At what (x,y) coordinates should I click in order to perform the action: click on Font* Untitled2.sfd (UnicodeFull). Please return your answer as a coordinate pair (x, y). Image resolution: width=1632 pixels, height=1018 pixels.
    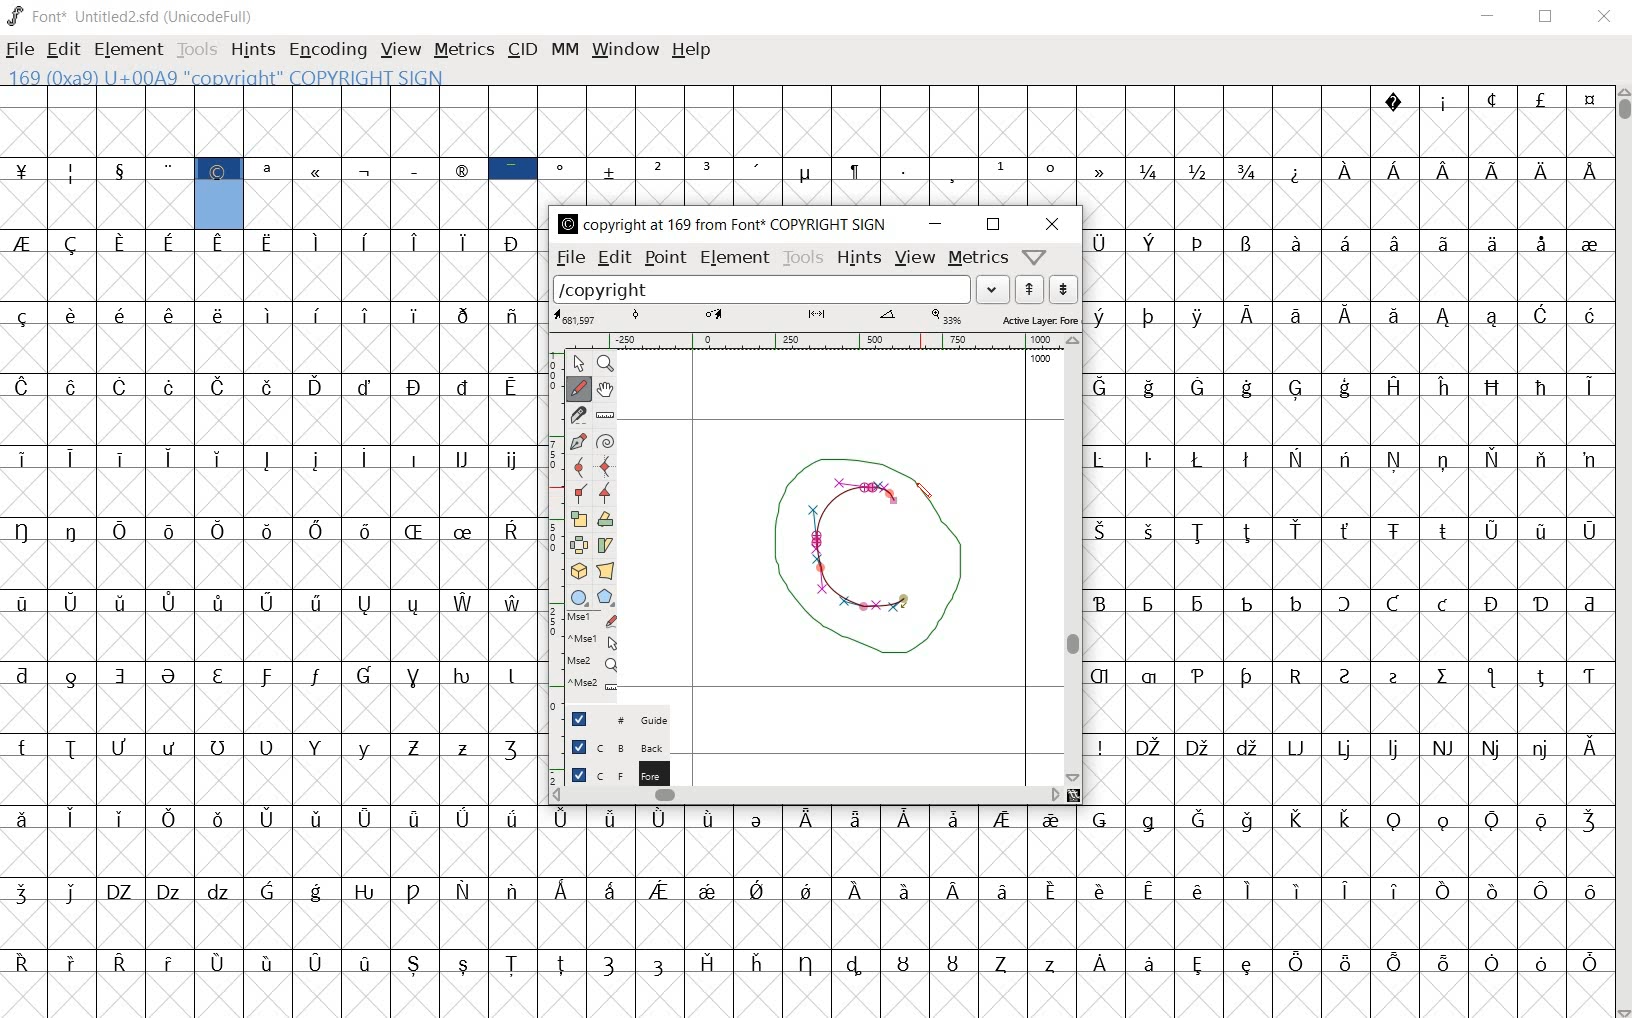
    Looking at the image, I should click on (132, 17).